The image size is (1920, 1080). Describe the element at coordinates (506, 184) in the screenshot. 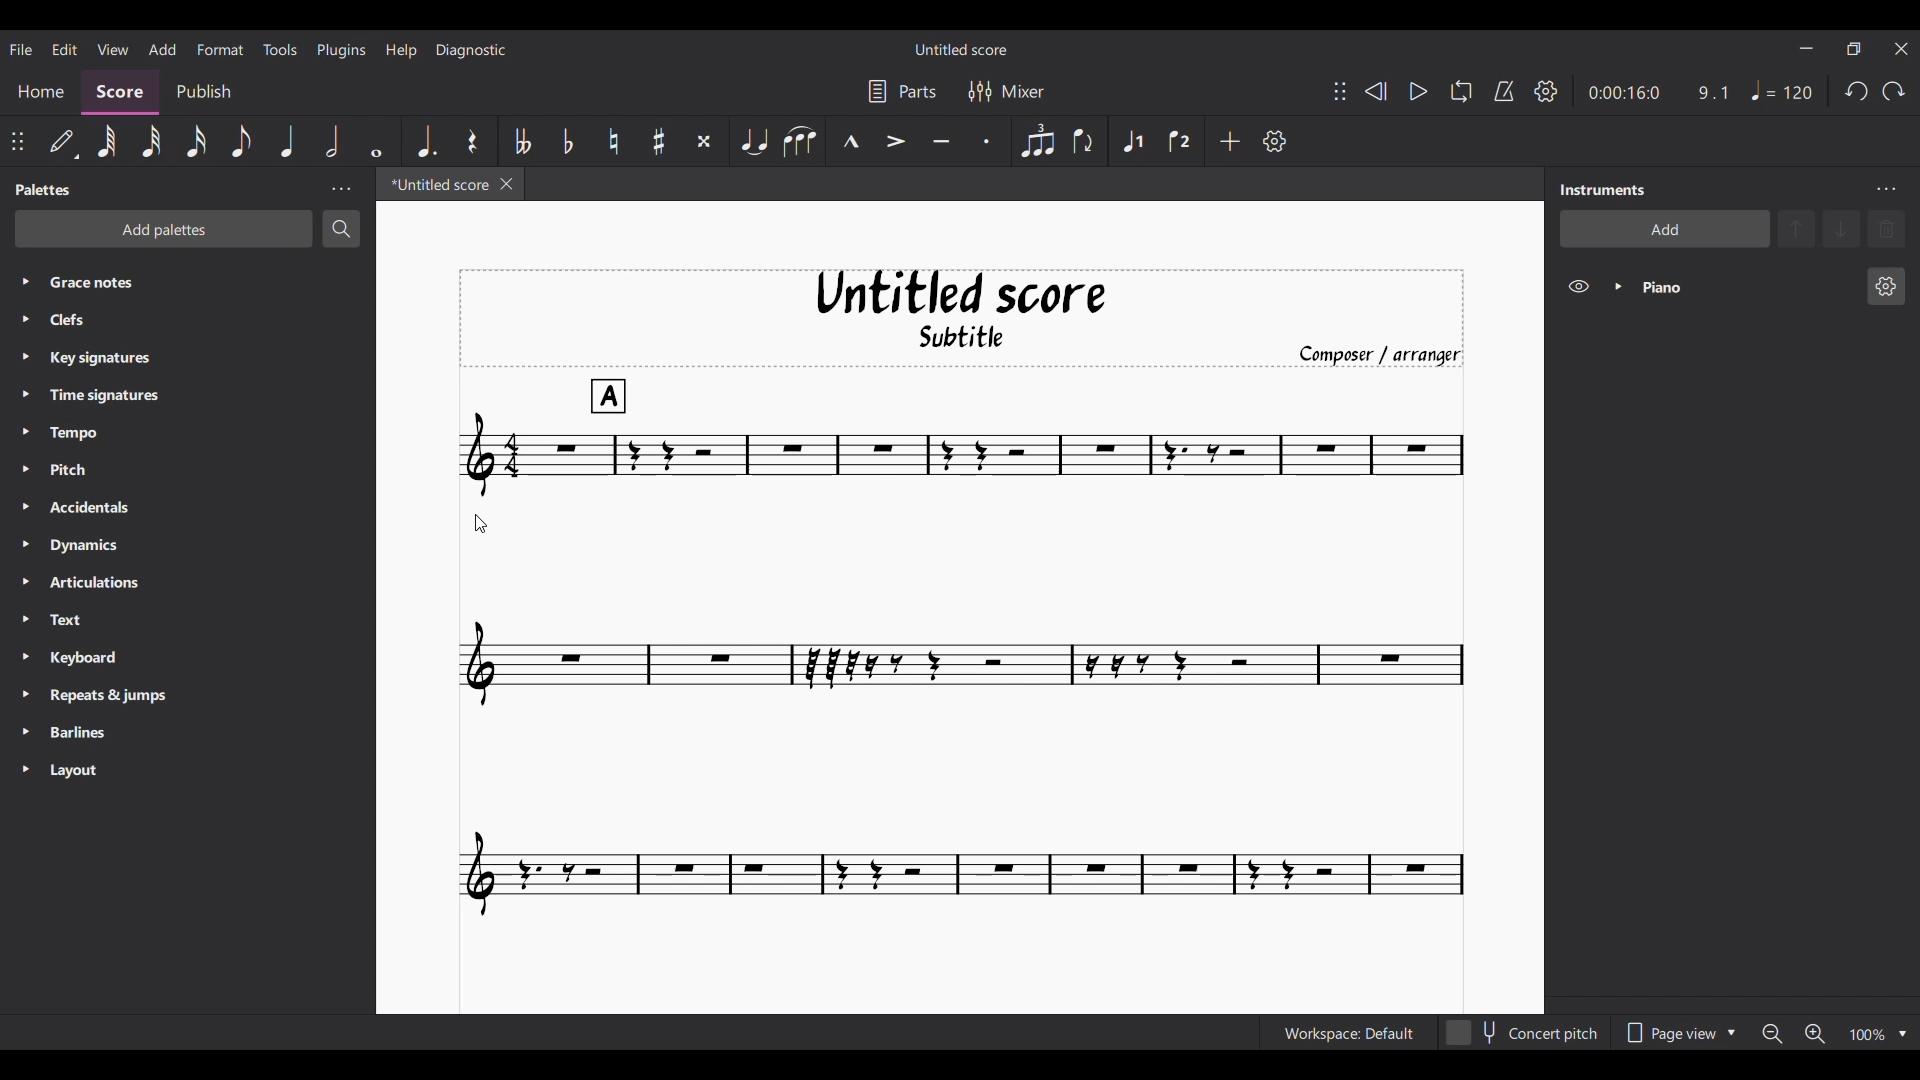

I see `Close current score tab` at that location.